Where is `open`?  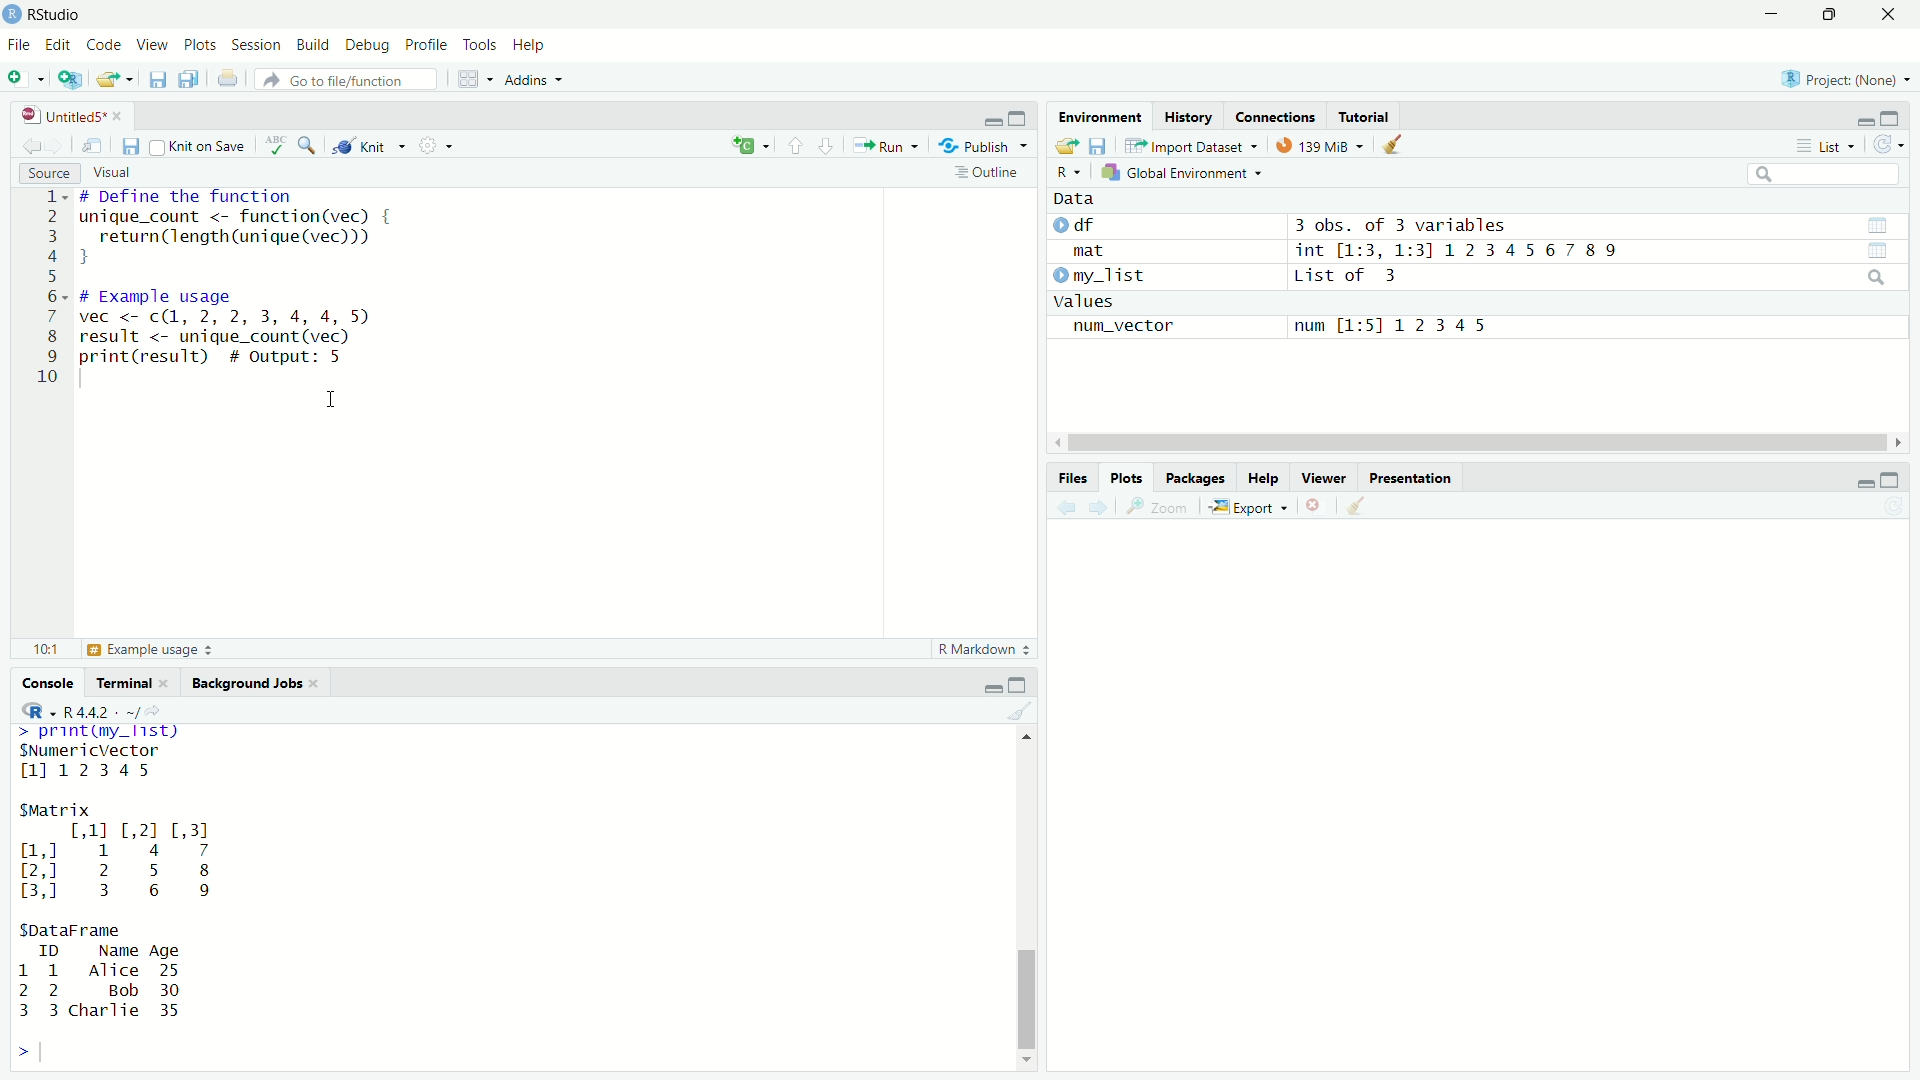
open is located at coordinates (1064, 145).